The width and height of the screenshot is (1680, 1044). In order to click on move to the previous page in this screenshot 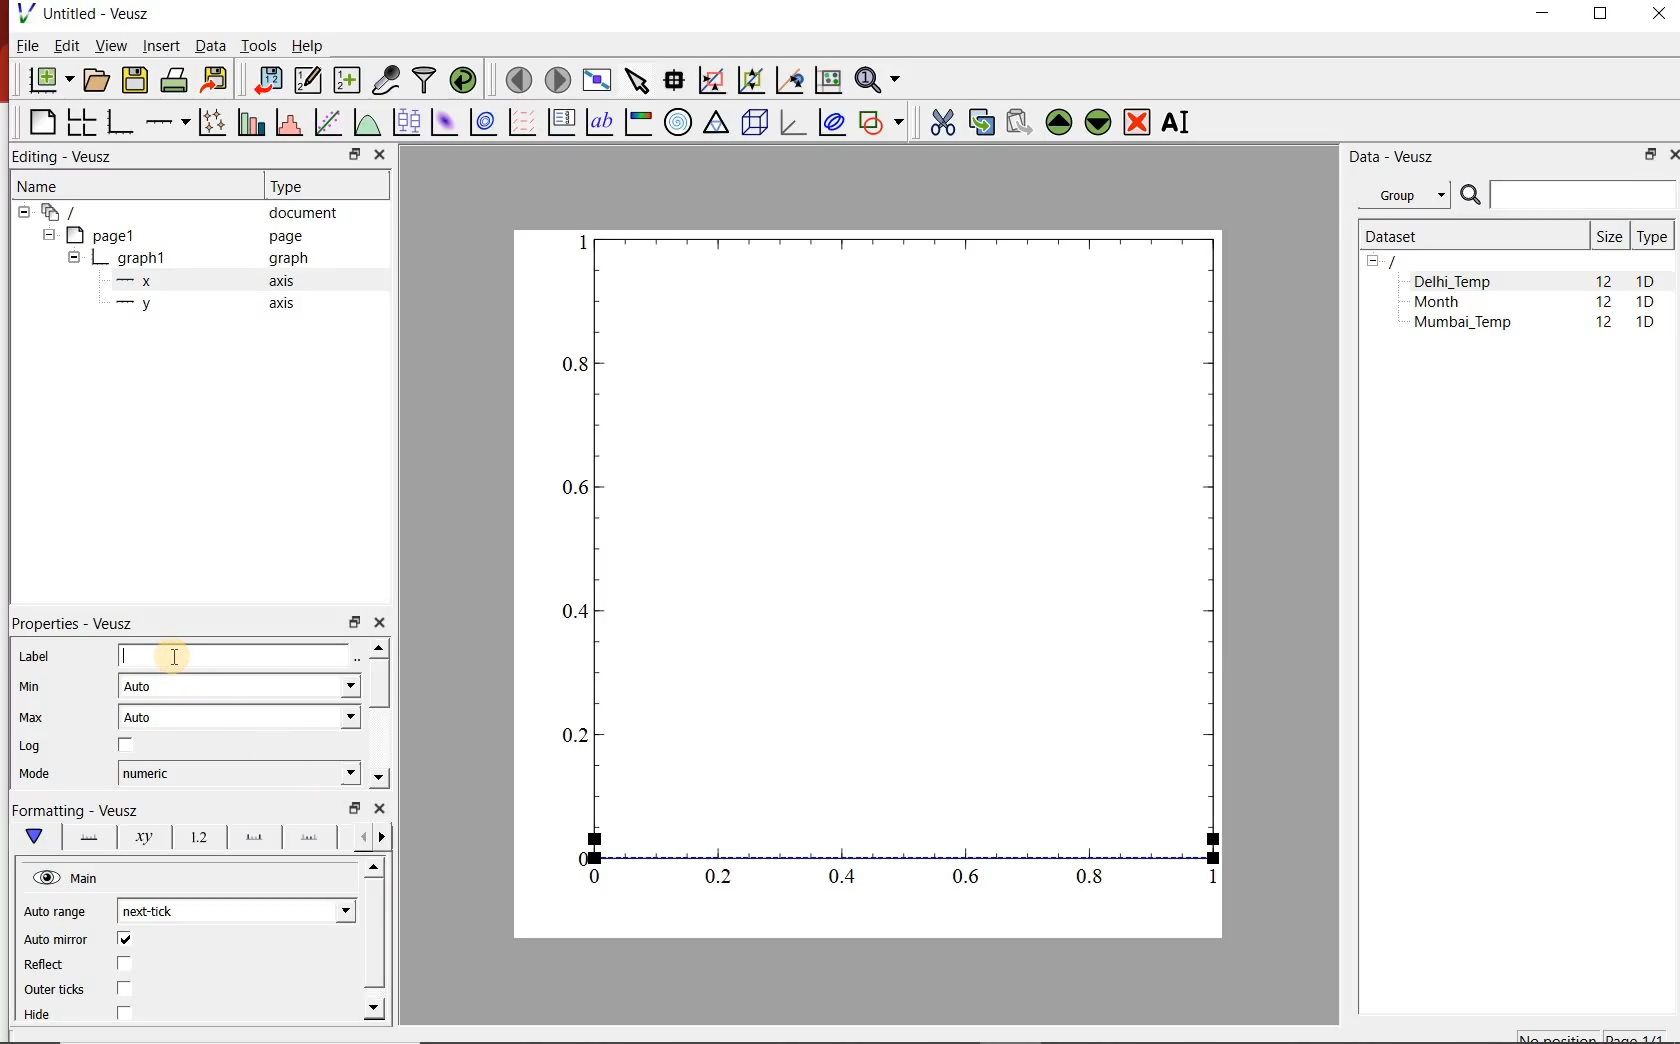, I will do `click(518, 79)`.